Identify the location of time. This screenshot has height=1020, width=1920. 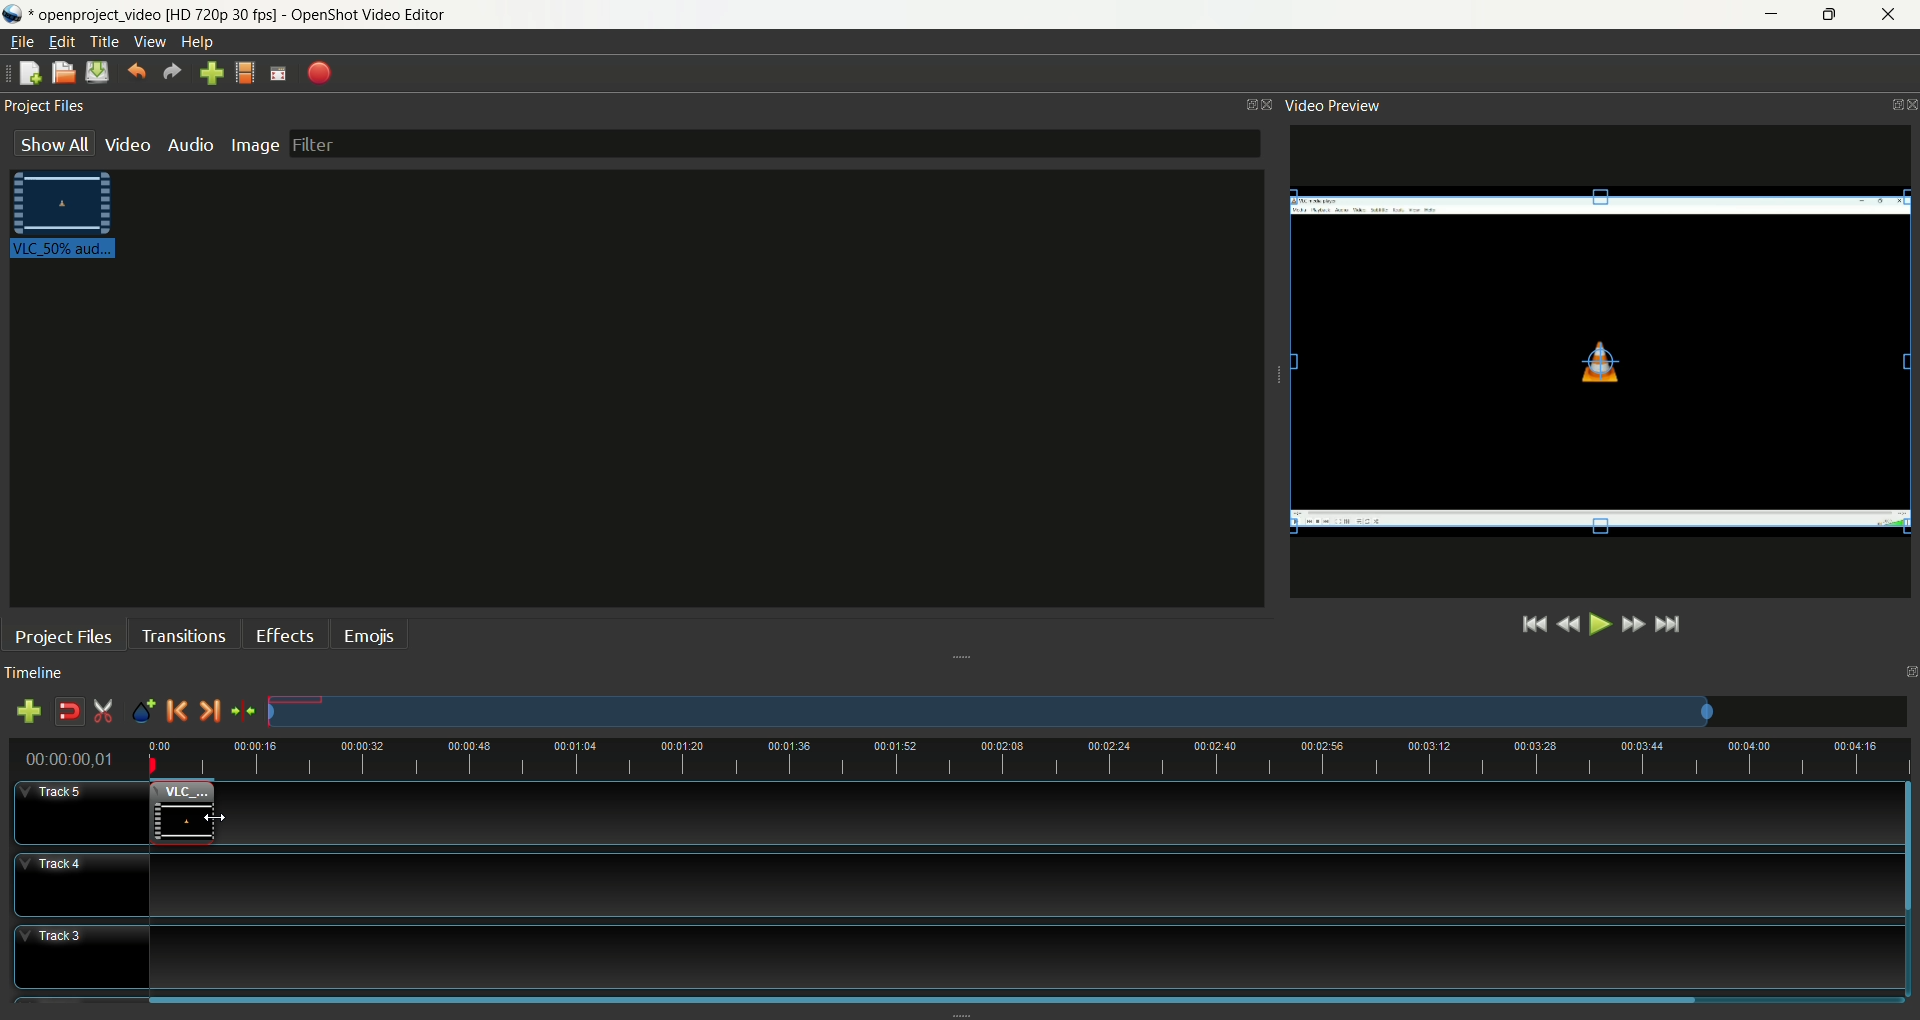
(76, 758).